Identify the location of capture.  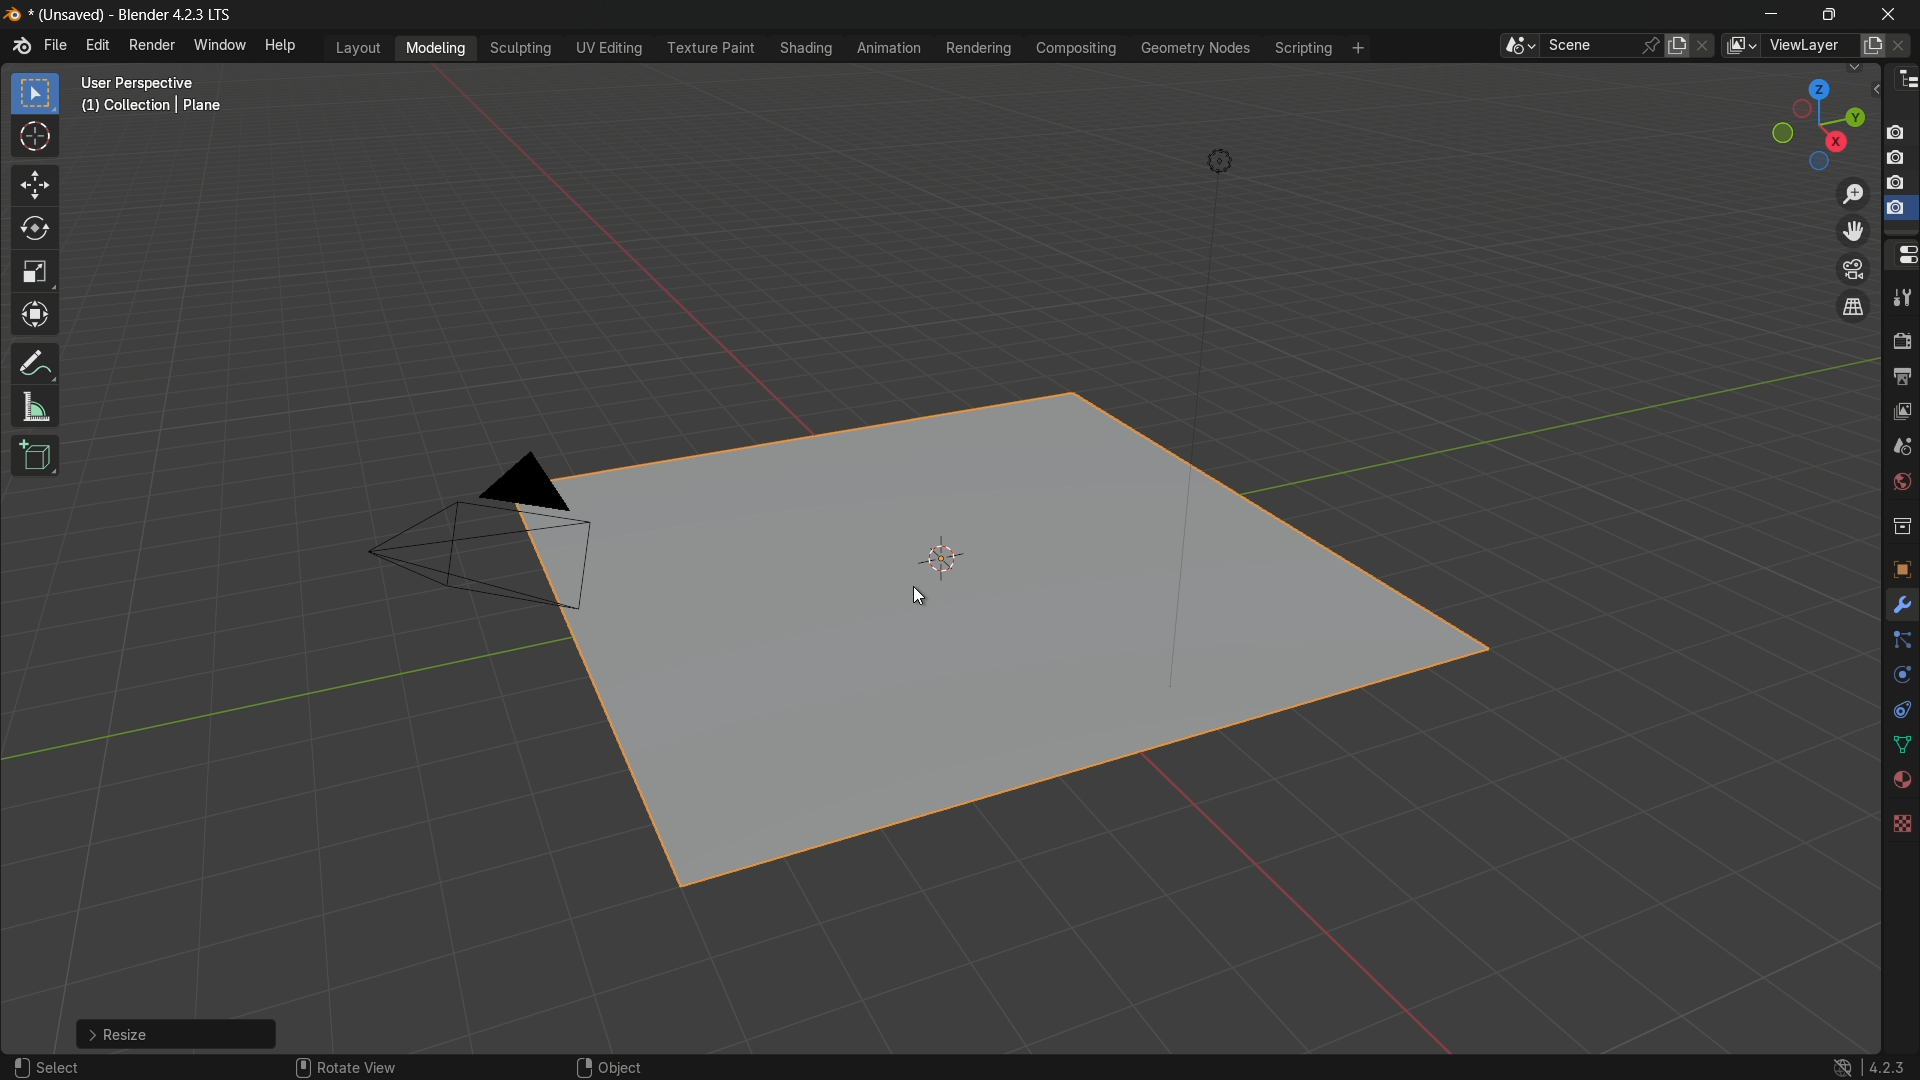
(1896, 156).